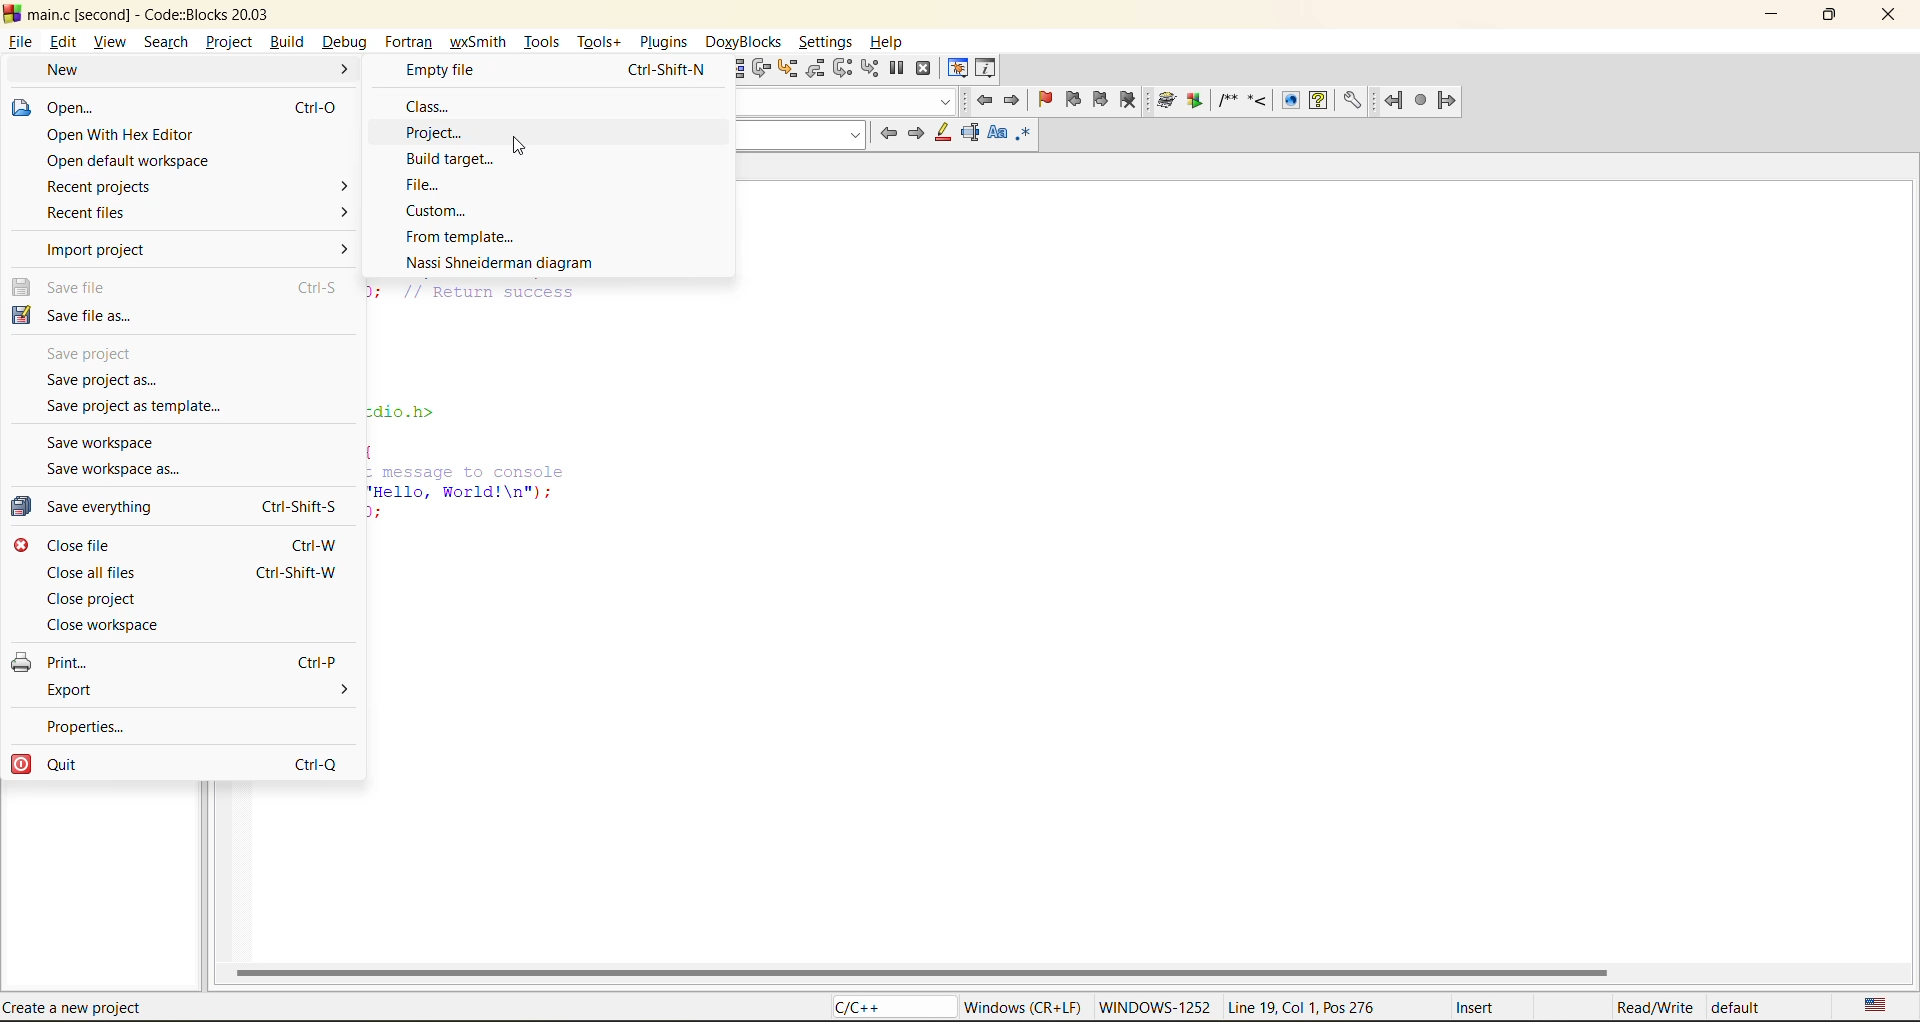 The width and height of the screenshot is (1920, 1022). I want to click on next line , so click(763, 69).